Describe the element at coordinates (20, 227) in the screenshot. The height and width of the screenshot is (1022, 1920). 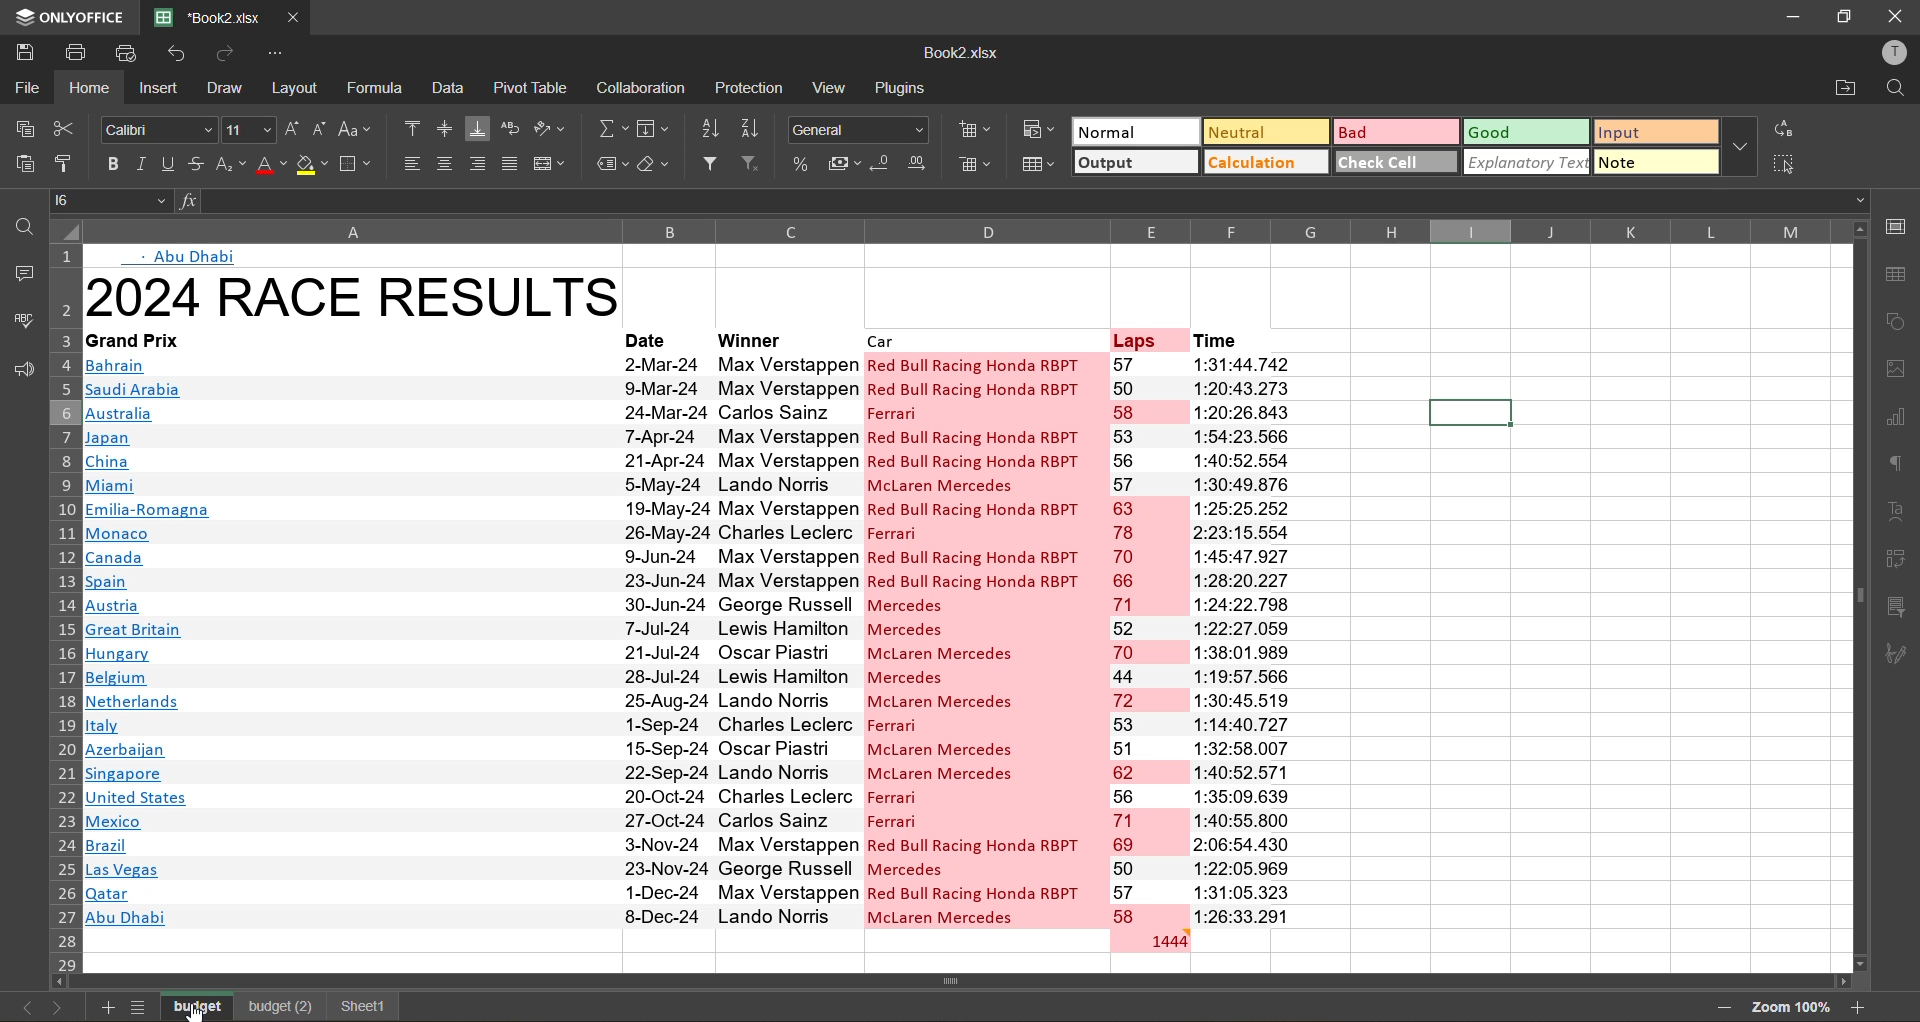
I see `find` at that location.